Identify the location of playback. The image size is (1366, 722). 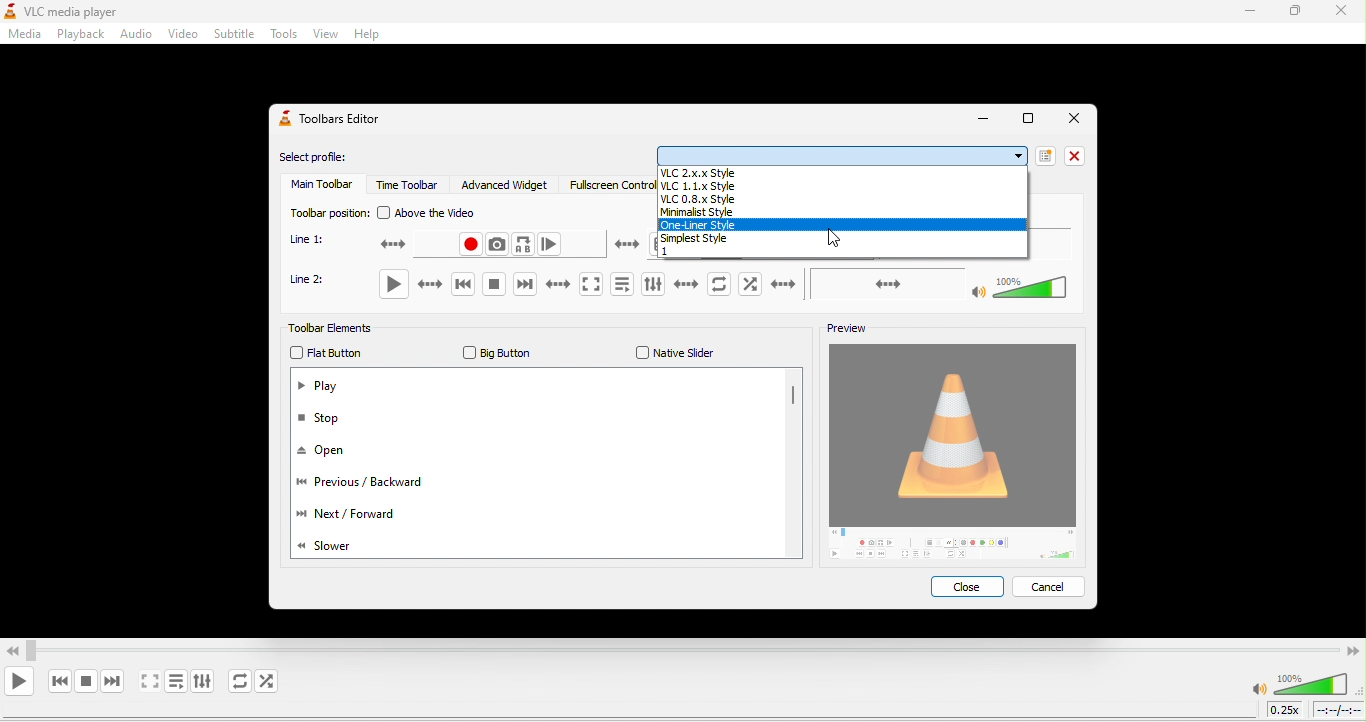
(78, 35).